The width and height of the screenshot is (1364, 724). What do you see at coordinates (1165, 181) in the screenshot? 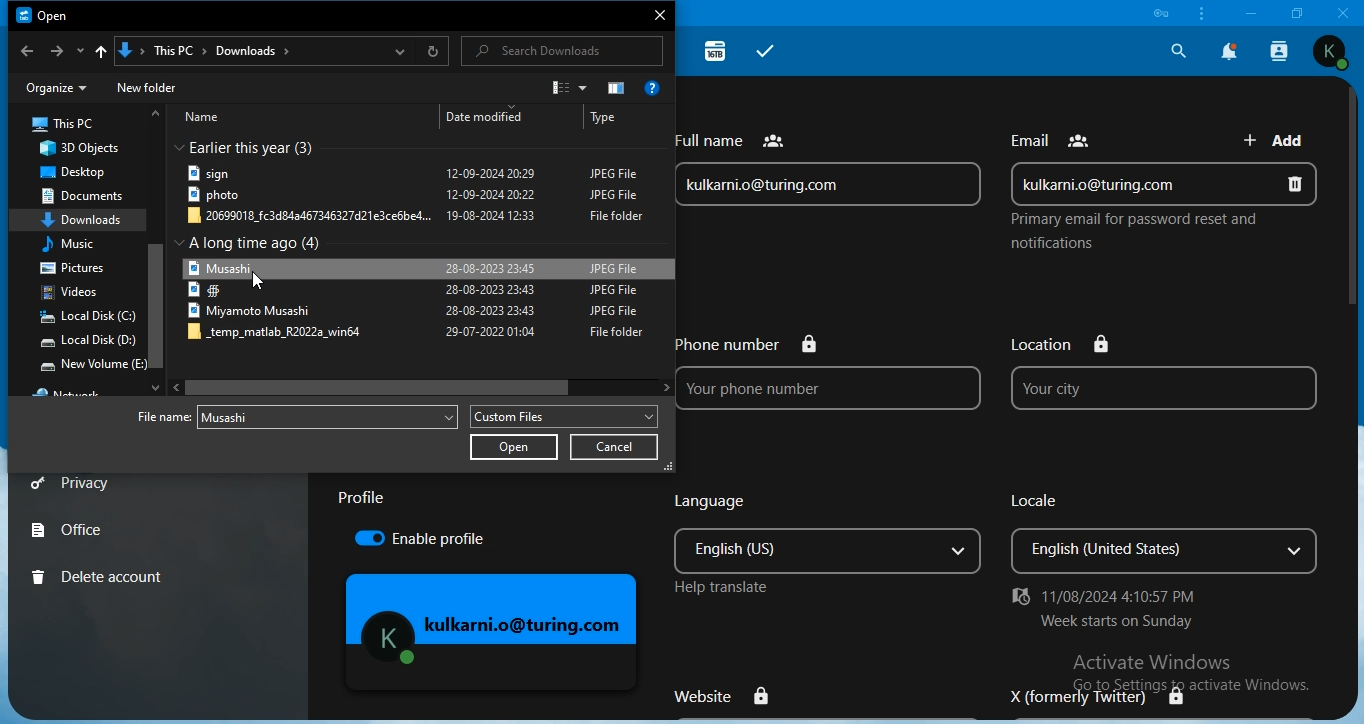
I see `email` at bounding box center [1165, 181].